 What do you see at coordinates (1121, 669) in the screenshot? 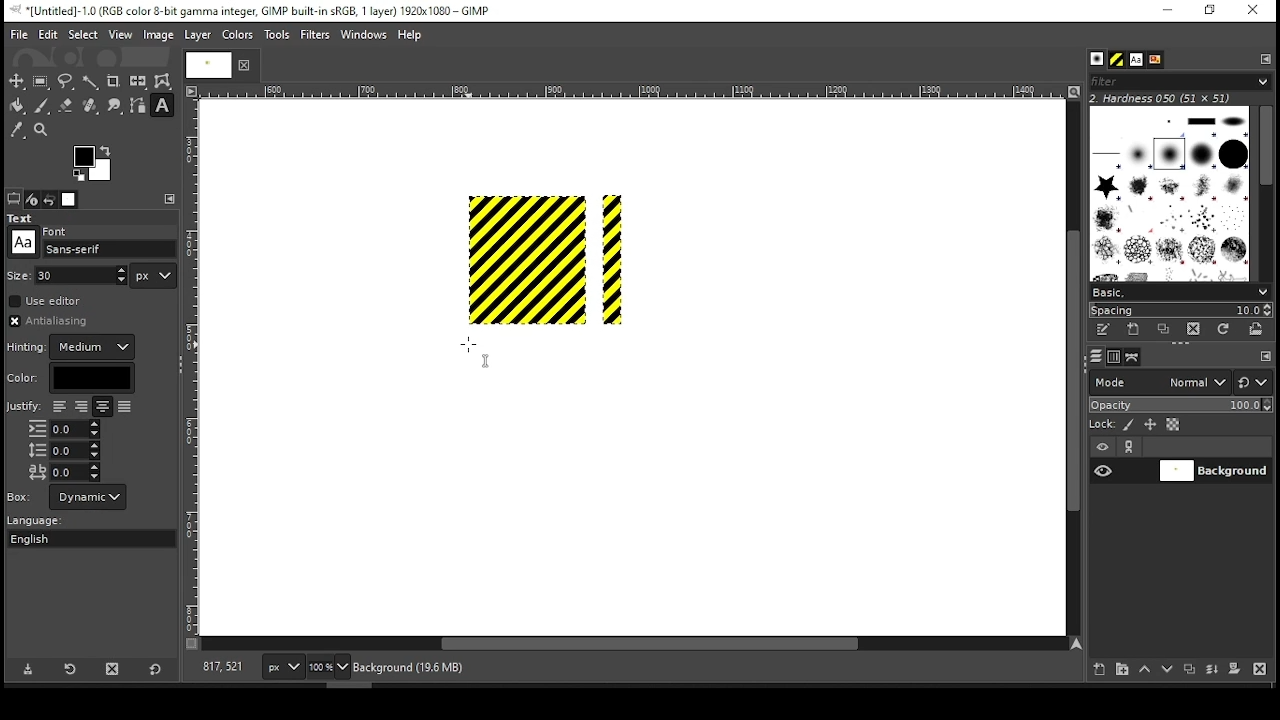
I see `new layer group  ` at bounding box center [1121, 669].